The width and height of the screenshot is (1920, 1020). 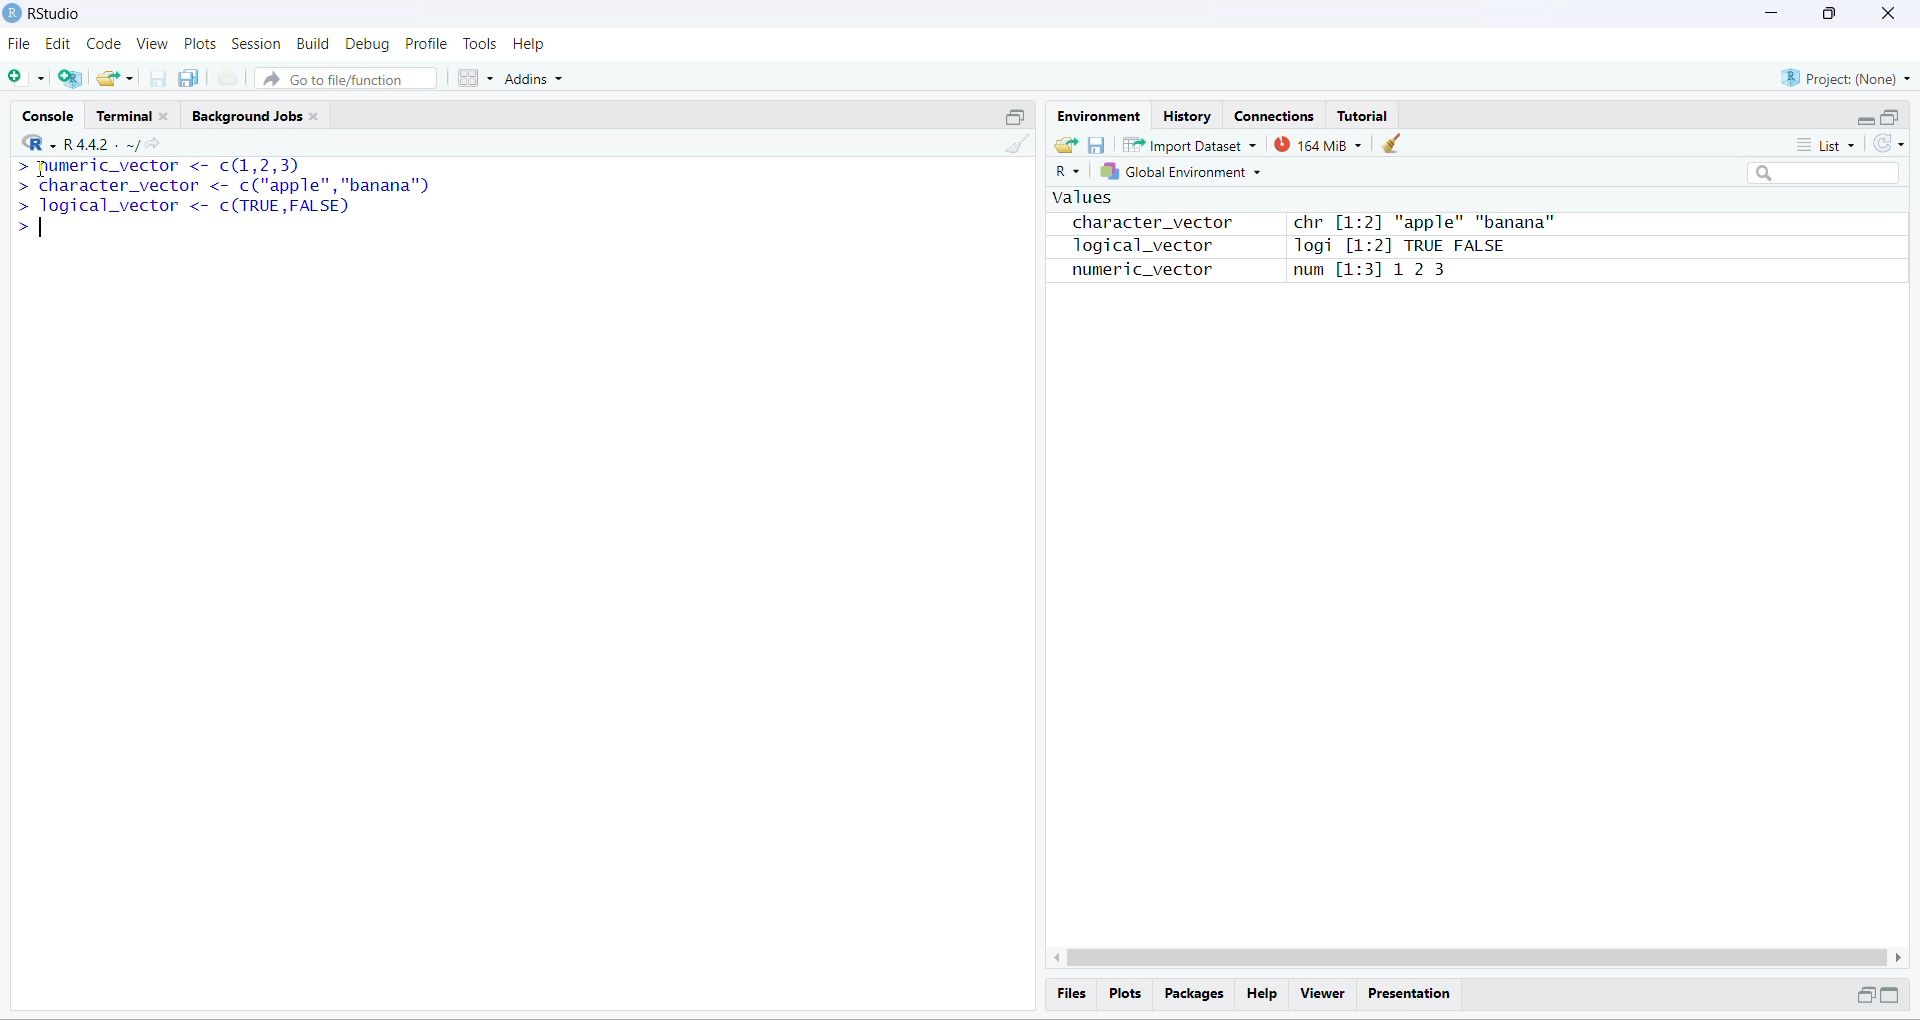 What do you see at coordinates (1423, 224) in the screenshot?
I see `chr [1:2] "apple" "banana"` at bounding box center [1423, 224].